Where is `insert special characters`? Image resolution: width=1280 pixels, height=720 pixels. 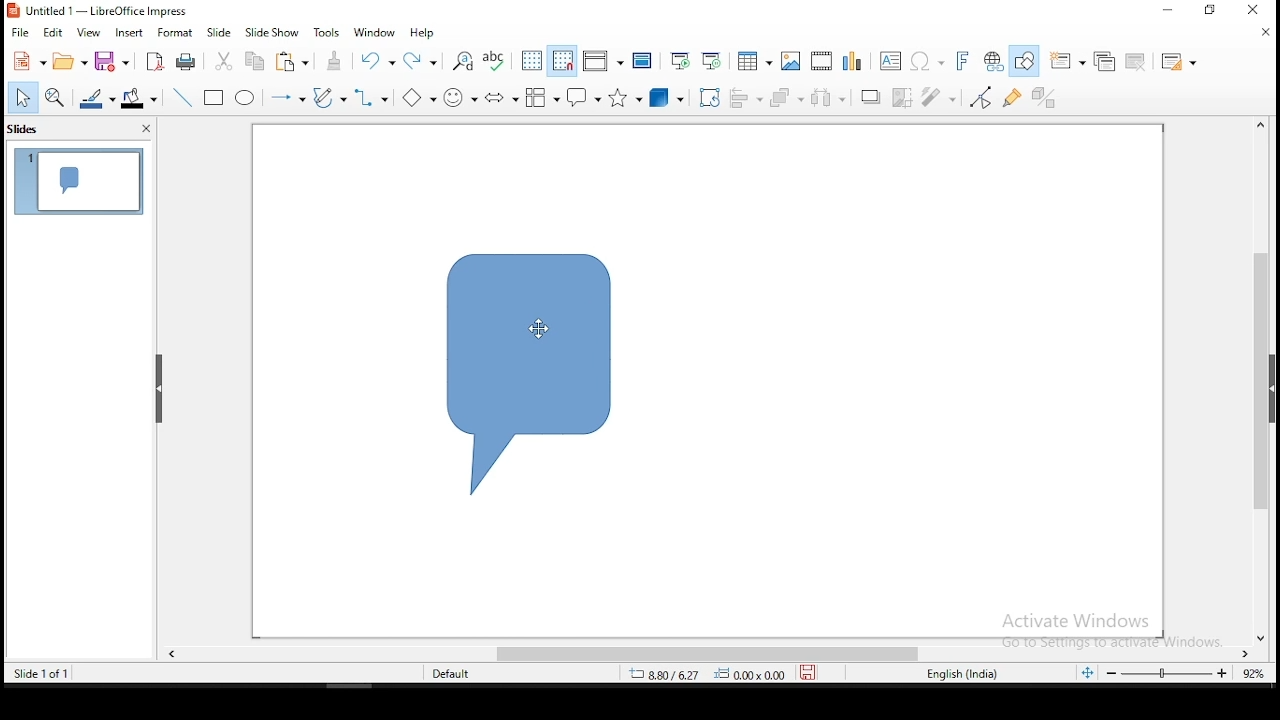
insert special characters is located at coordinates (927, 60).